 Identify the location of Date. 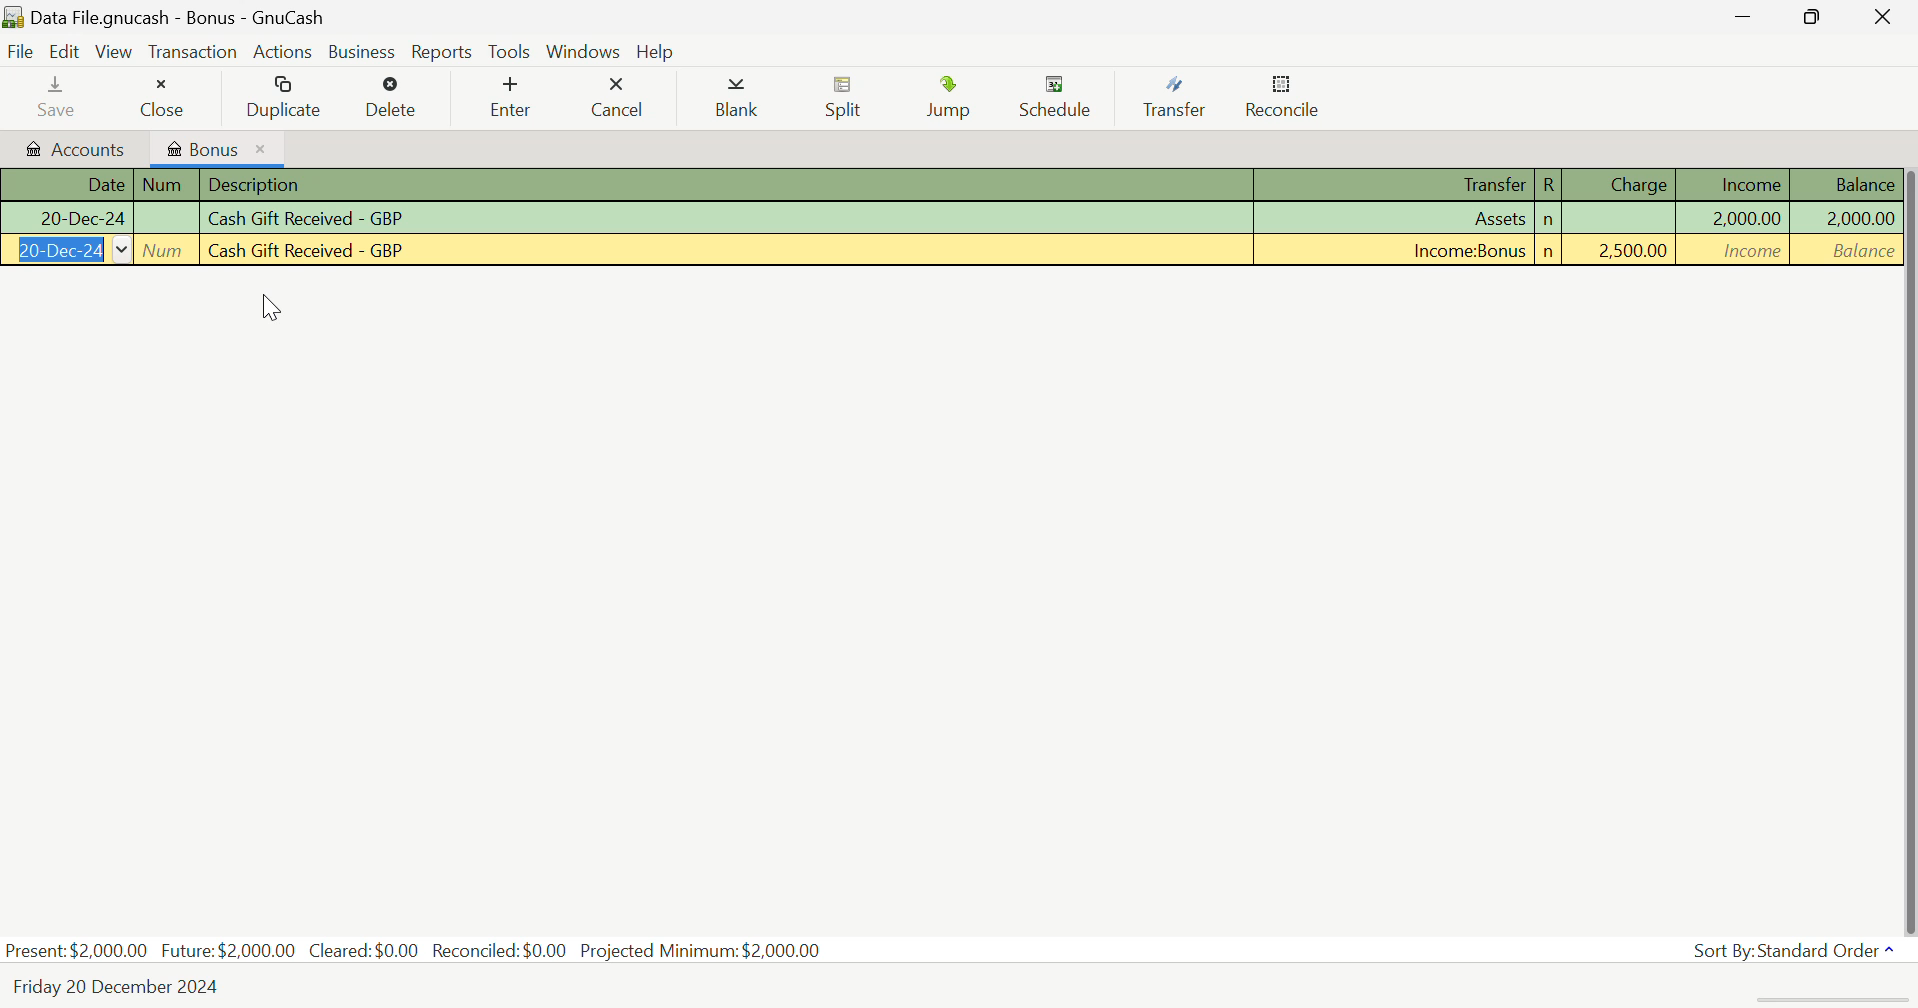
(66, 185).